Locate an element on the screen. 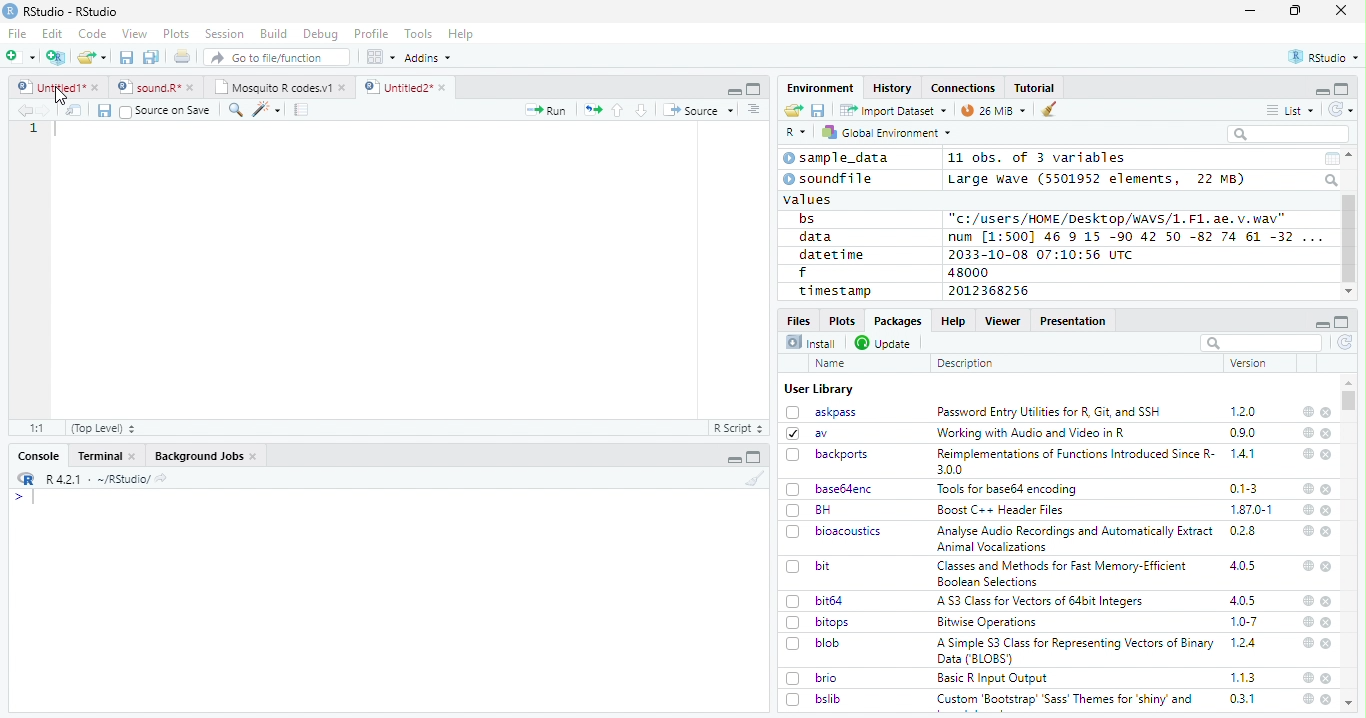 The width and height of the screenshot is (1366, 718). help is located at coordinates (1306, 530).